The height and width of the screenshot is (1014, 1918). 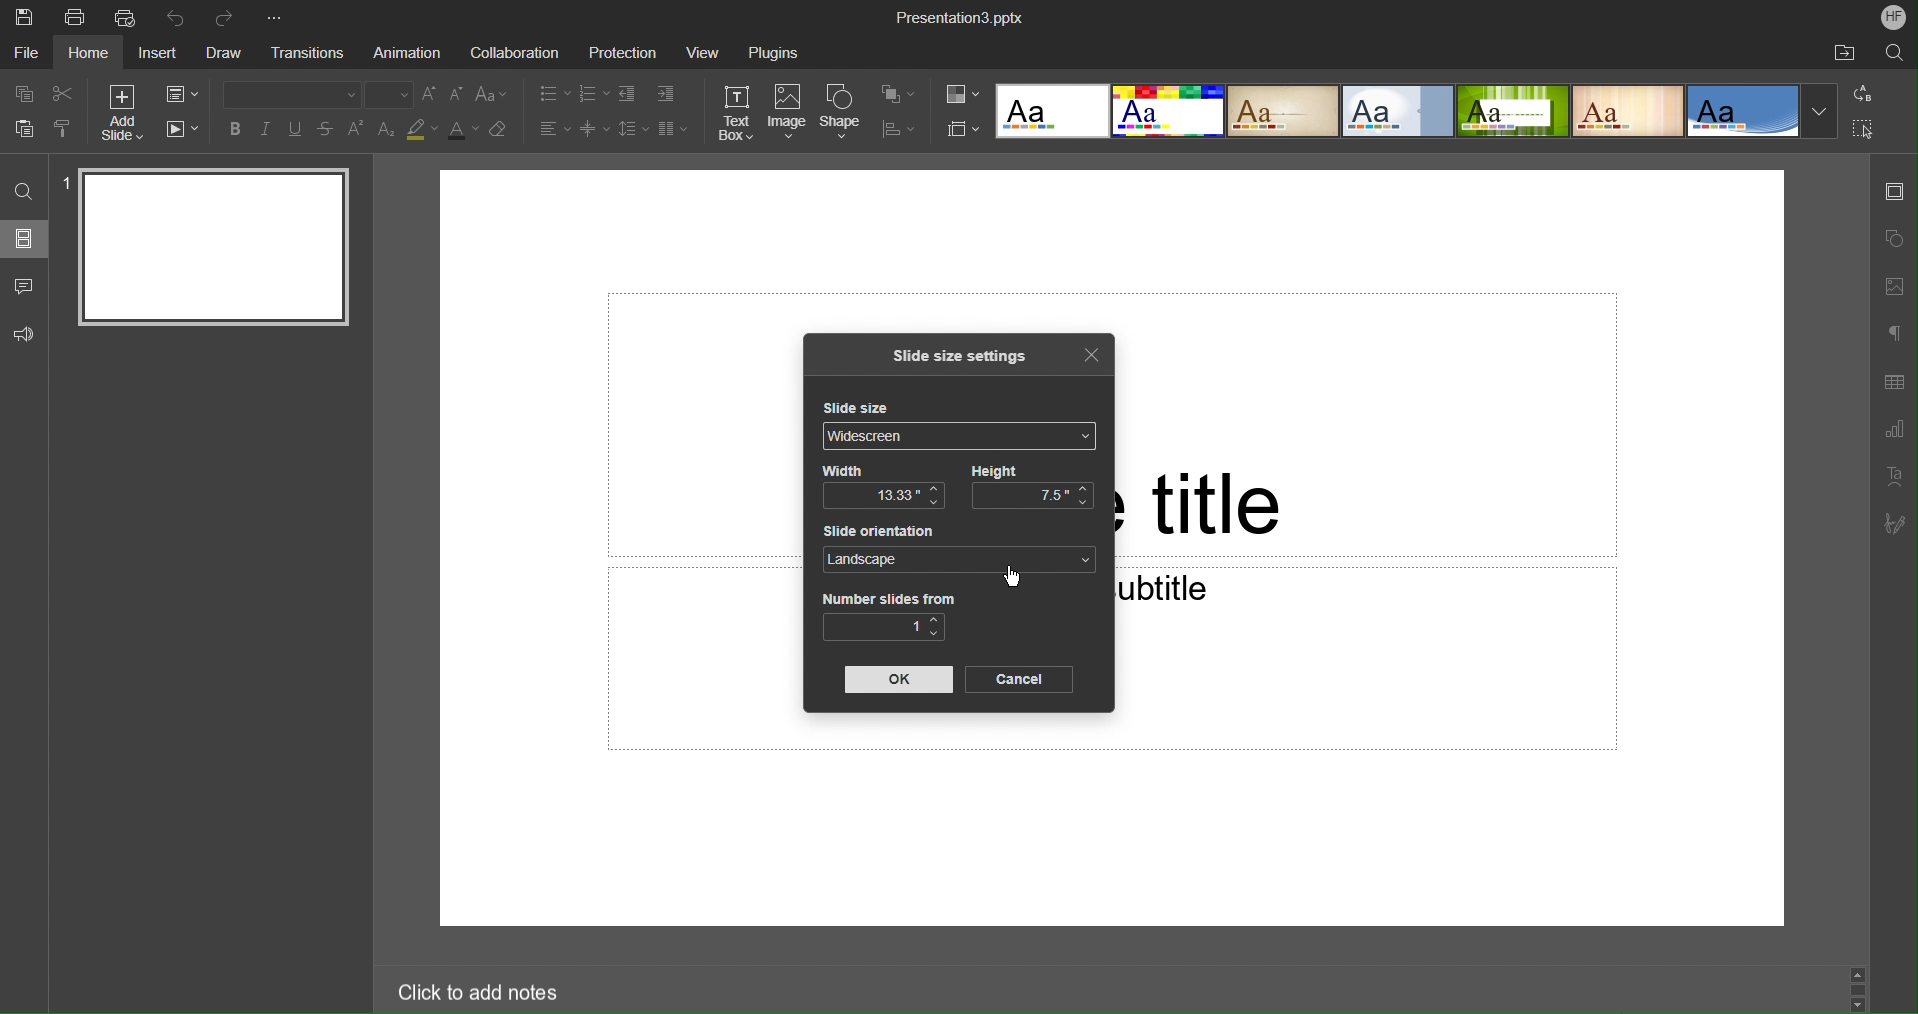 I want to click on Open File Location, so click(x=1843, y=54).